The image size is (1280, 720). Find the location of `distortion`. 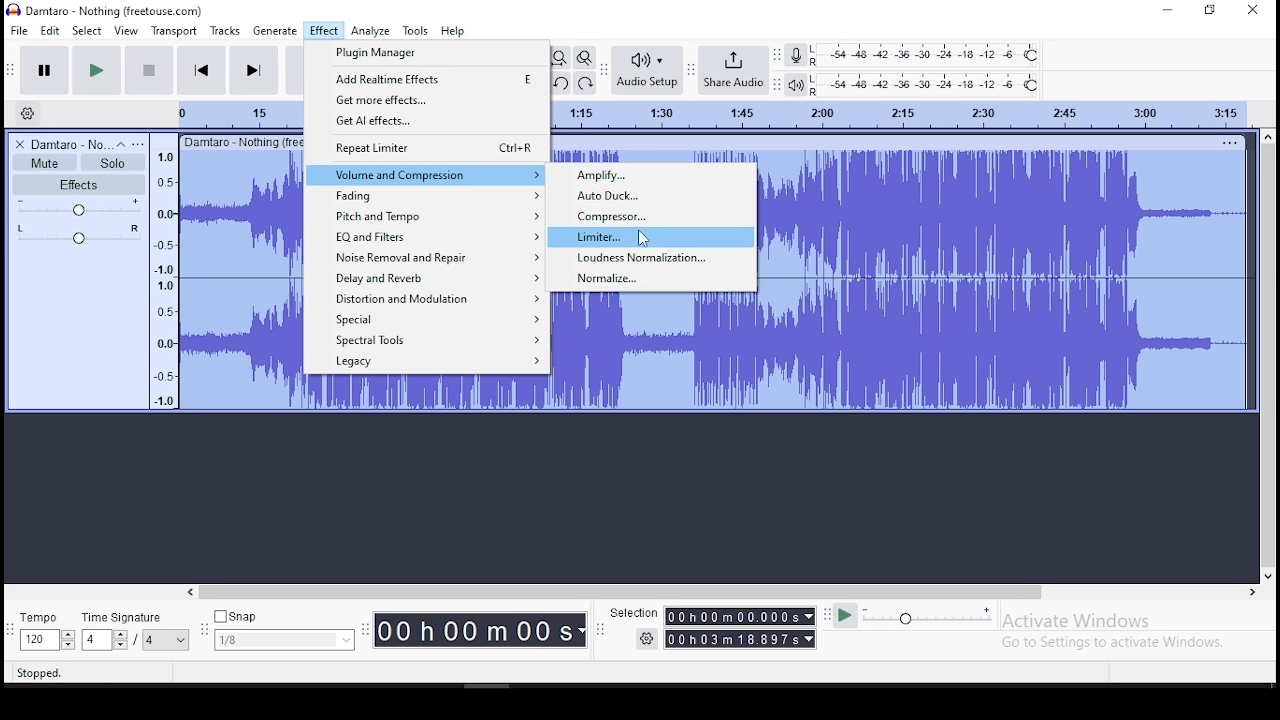

distortion is located at coordinates (428, 298).